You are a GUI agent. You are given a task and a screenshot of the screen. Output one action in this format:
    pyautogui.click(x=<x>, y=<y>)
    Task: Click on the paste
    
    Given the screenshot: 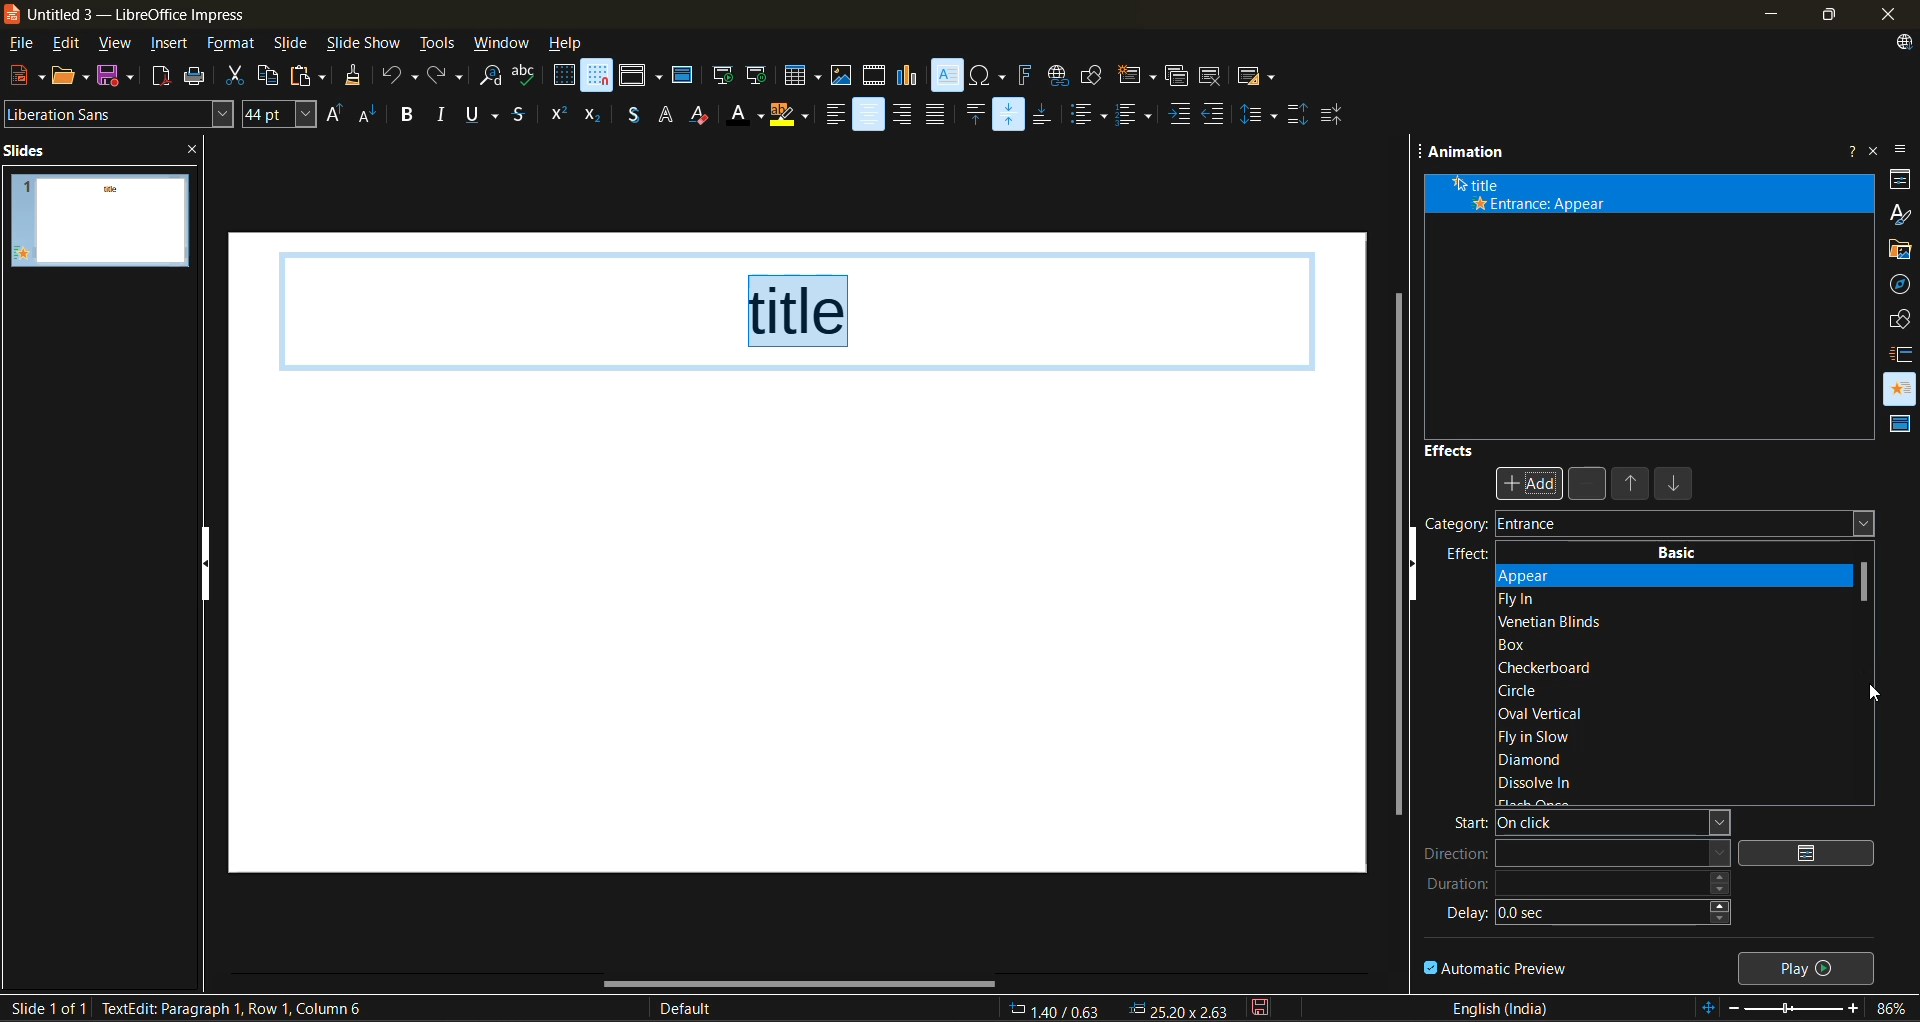 What is the action you would take?
    pyautogui.click(x=312, y=76)
    